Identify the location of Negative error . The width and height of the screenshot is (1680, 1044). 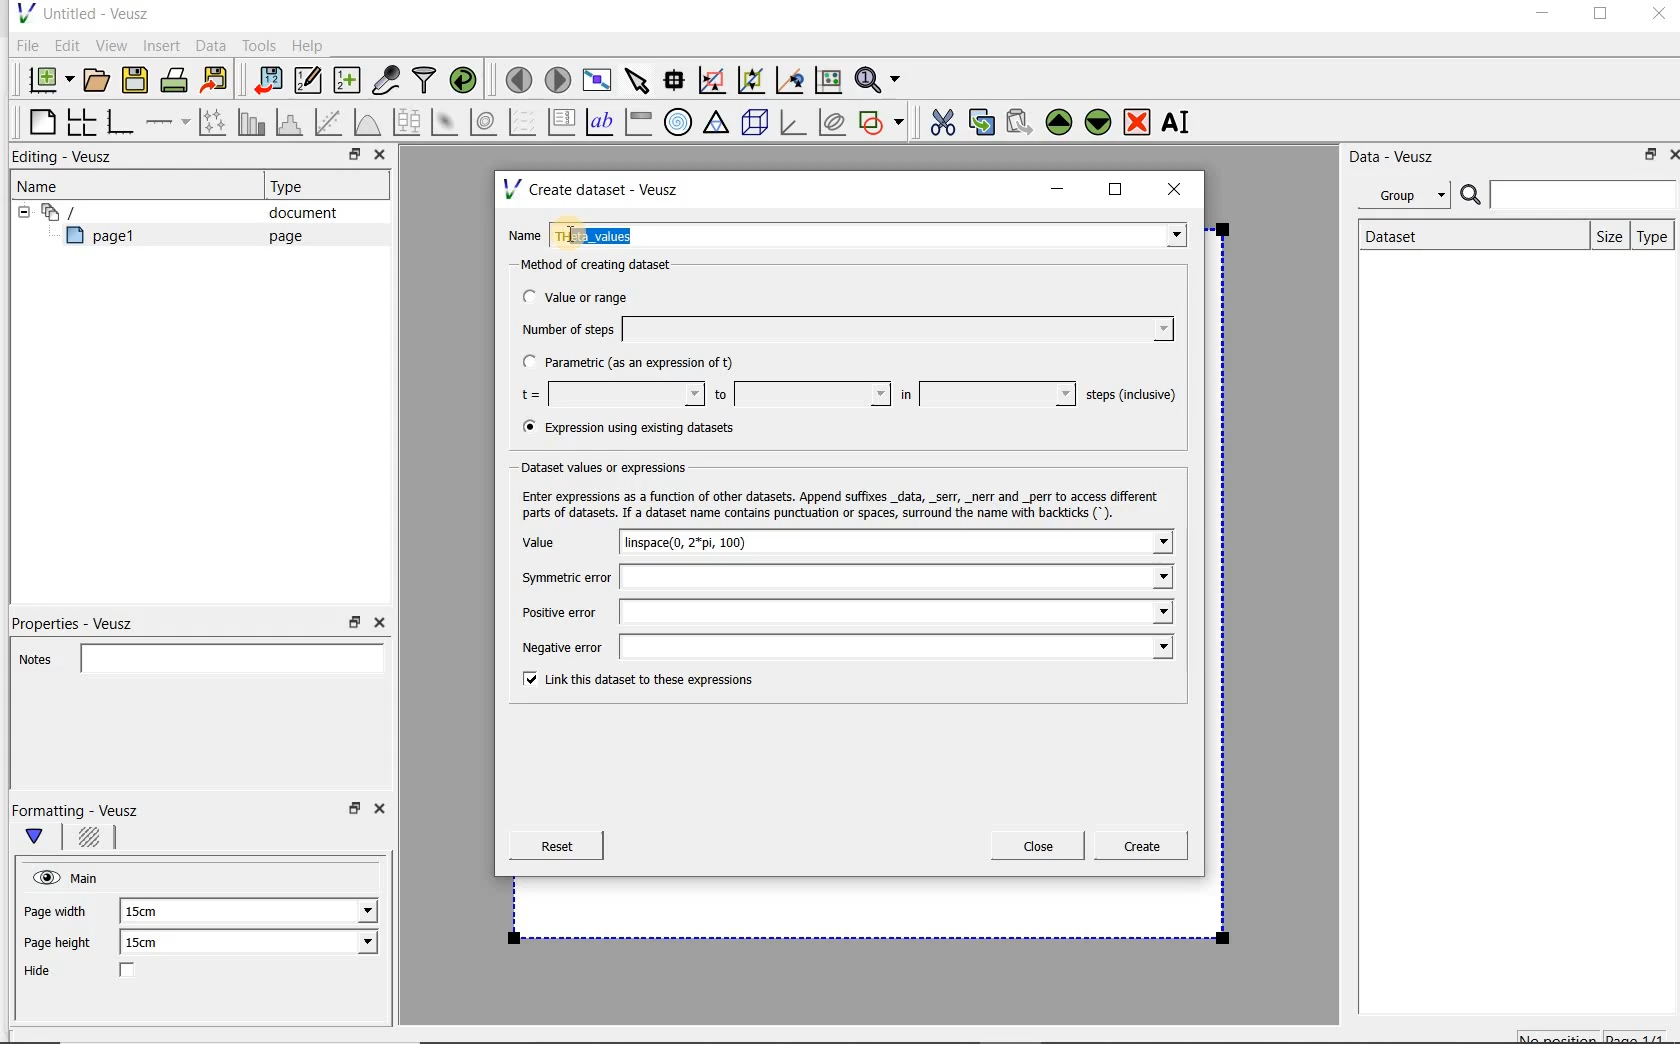
(842, 649).